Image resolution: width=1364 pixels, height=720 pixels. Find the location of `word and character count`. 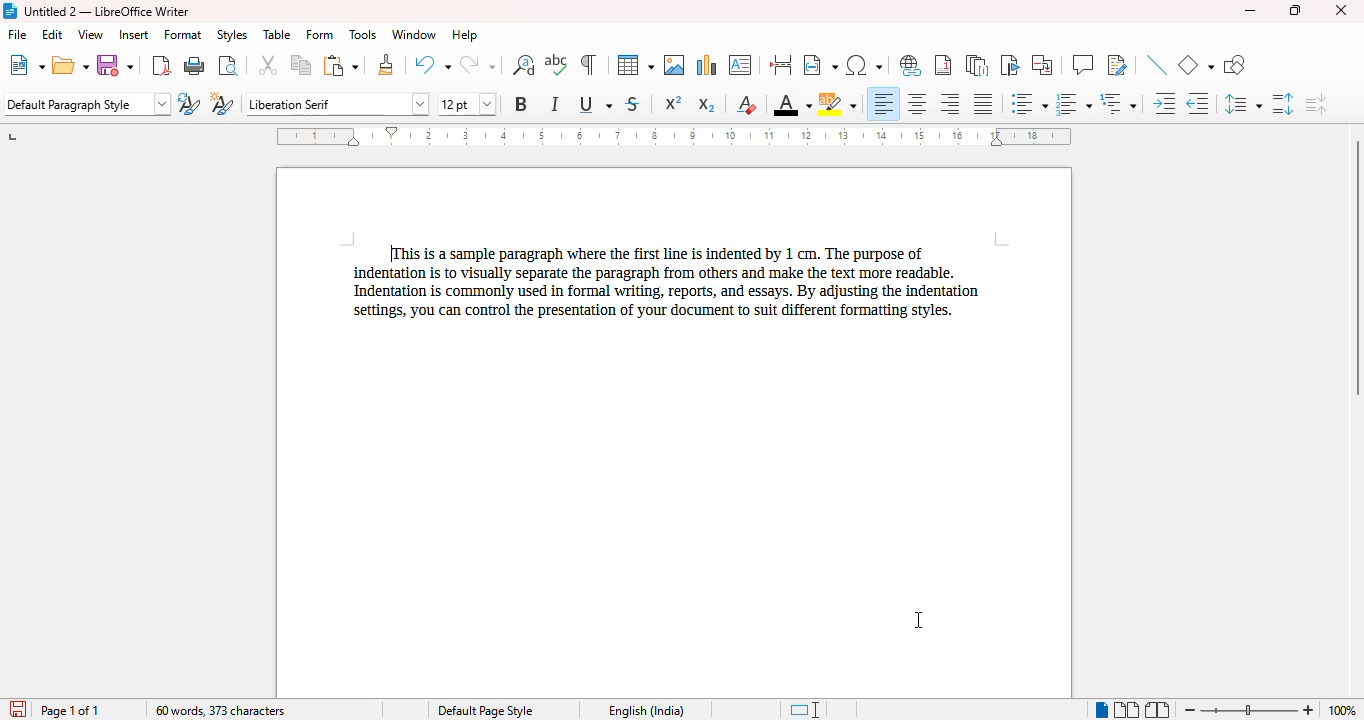

word and character count is located at coordinates (221, 710).